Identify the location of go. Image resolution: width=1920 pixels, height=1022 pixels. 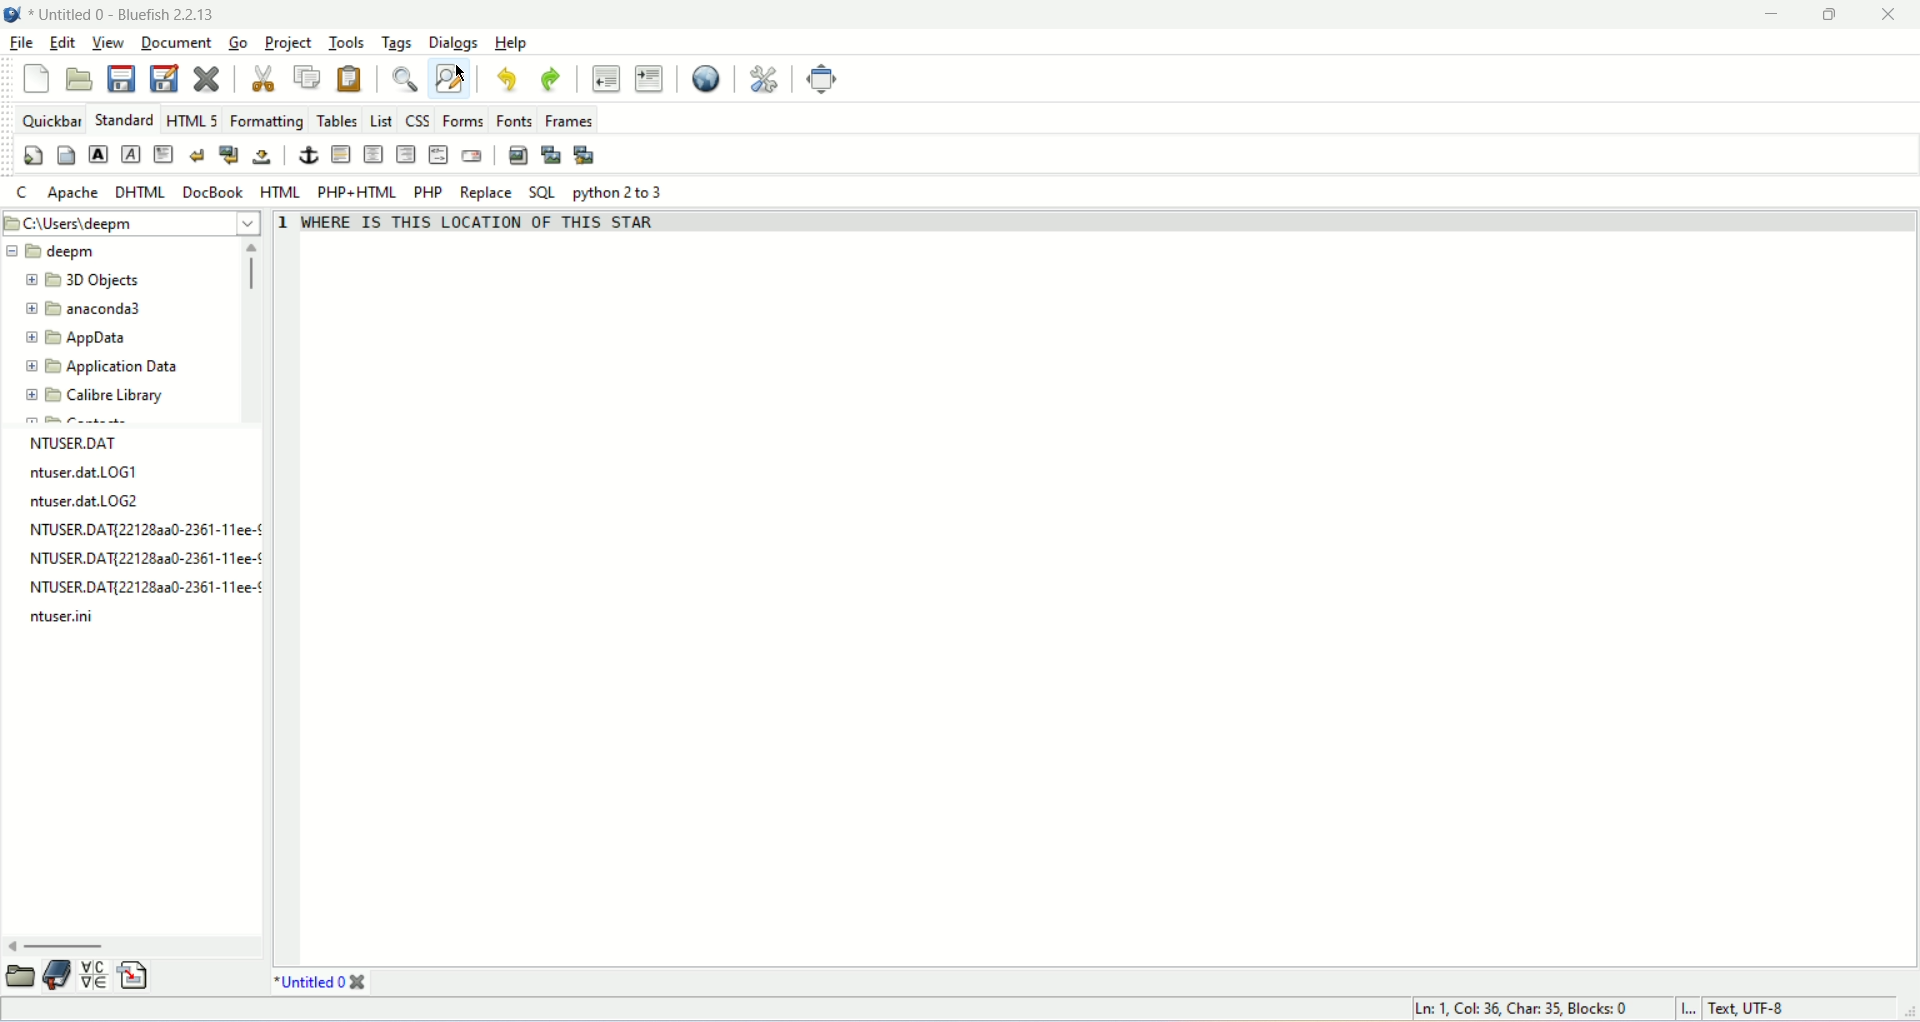
(238, 41).